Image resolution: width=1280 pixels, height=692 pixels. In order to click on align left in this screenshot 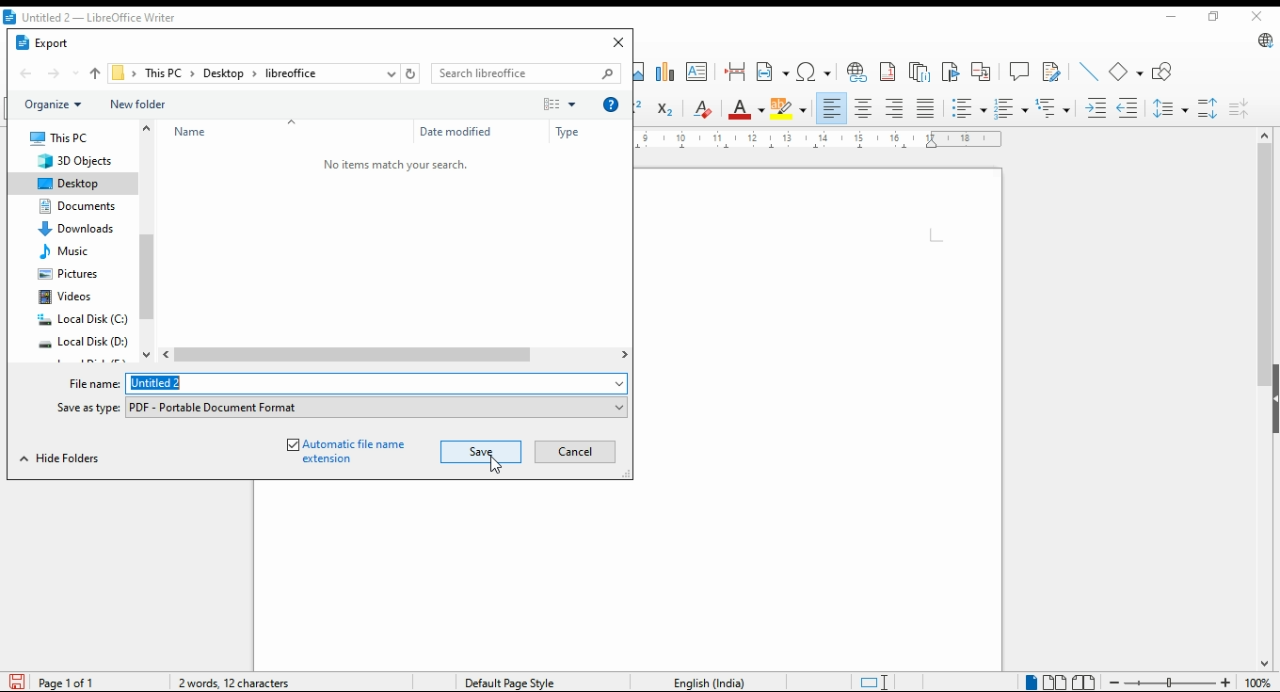, I will do `click(832, 107)`.